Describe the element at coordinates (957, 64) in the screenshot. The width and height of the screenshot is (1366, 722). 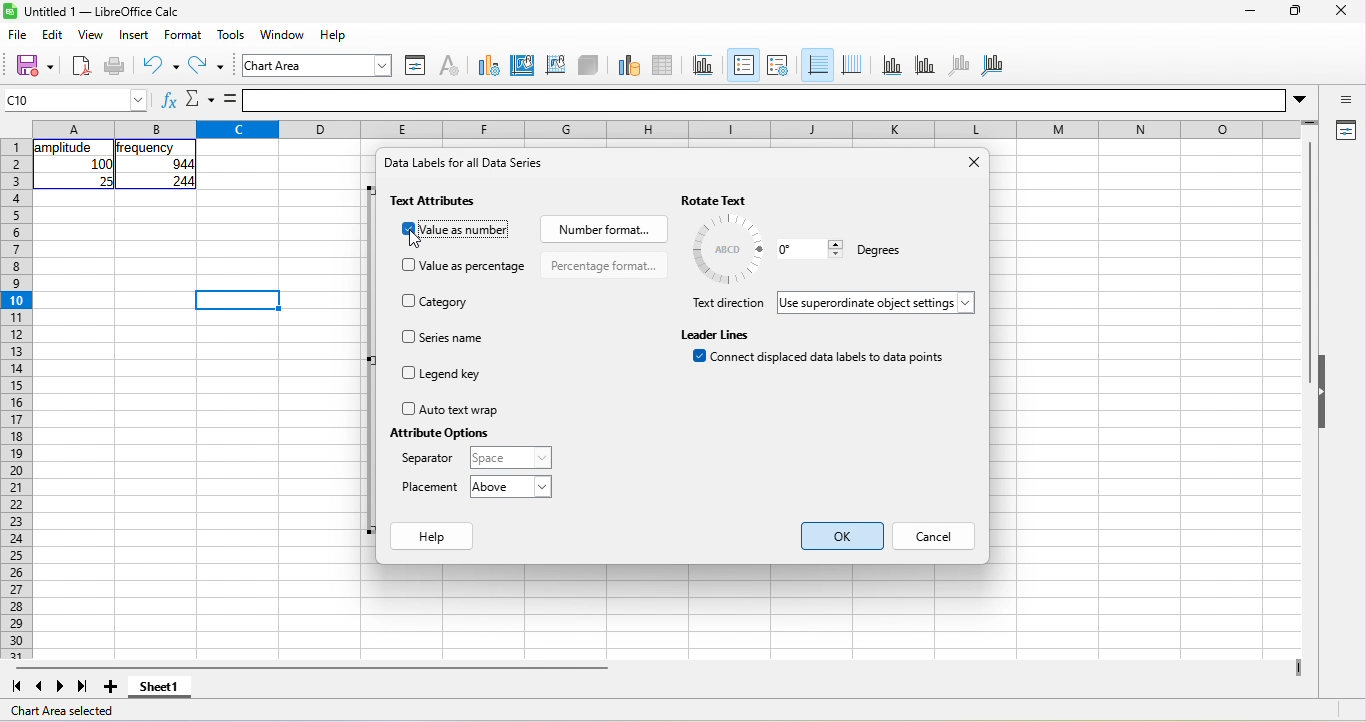
I see `z axis` at that location.